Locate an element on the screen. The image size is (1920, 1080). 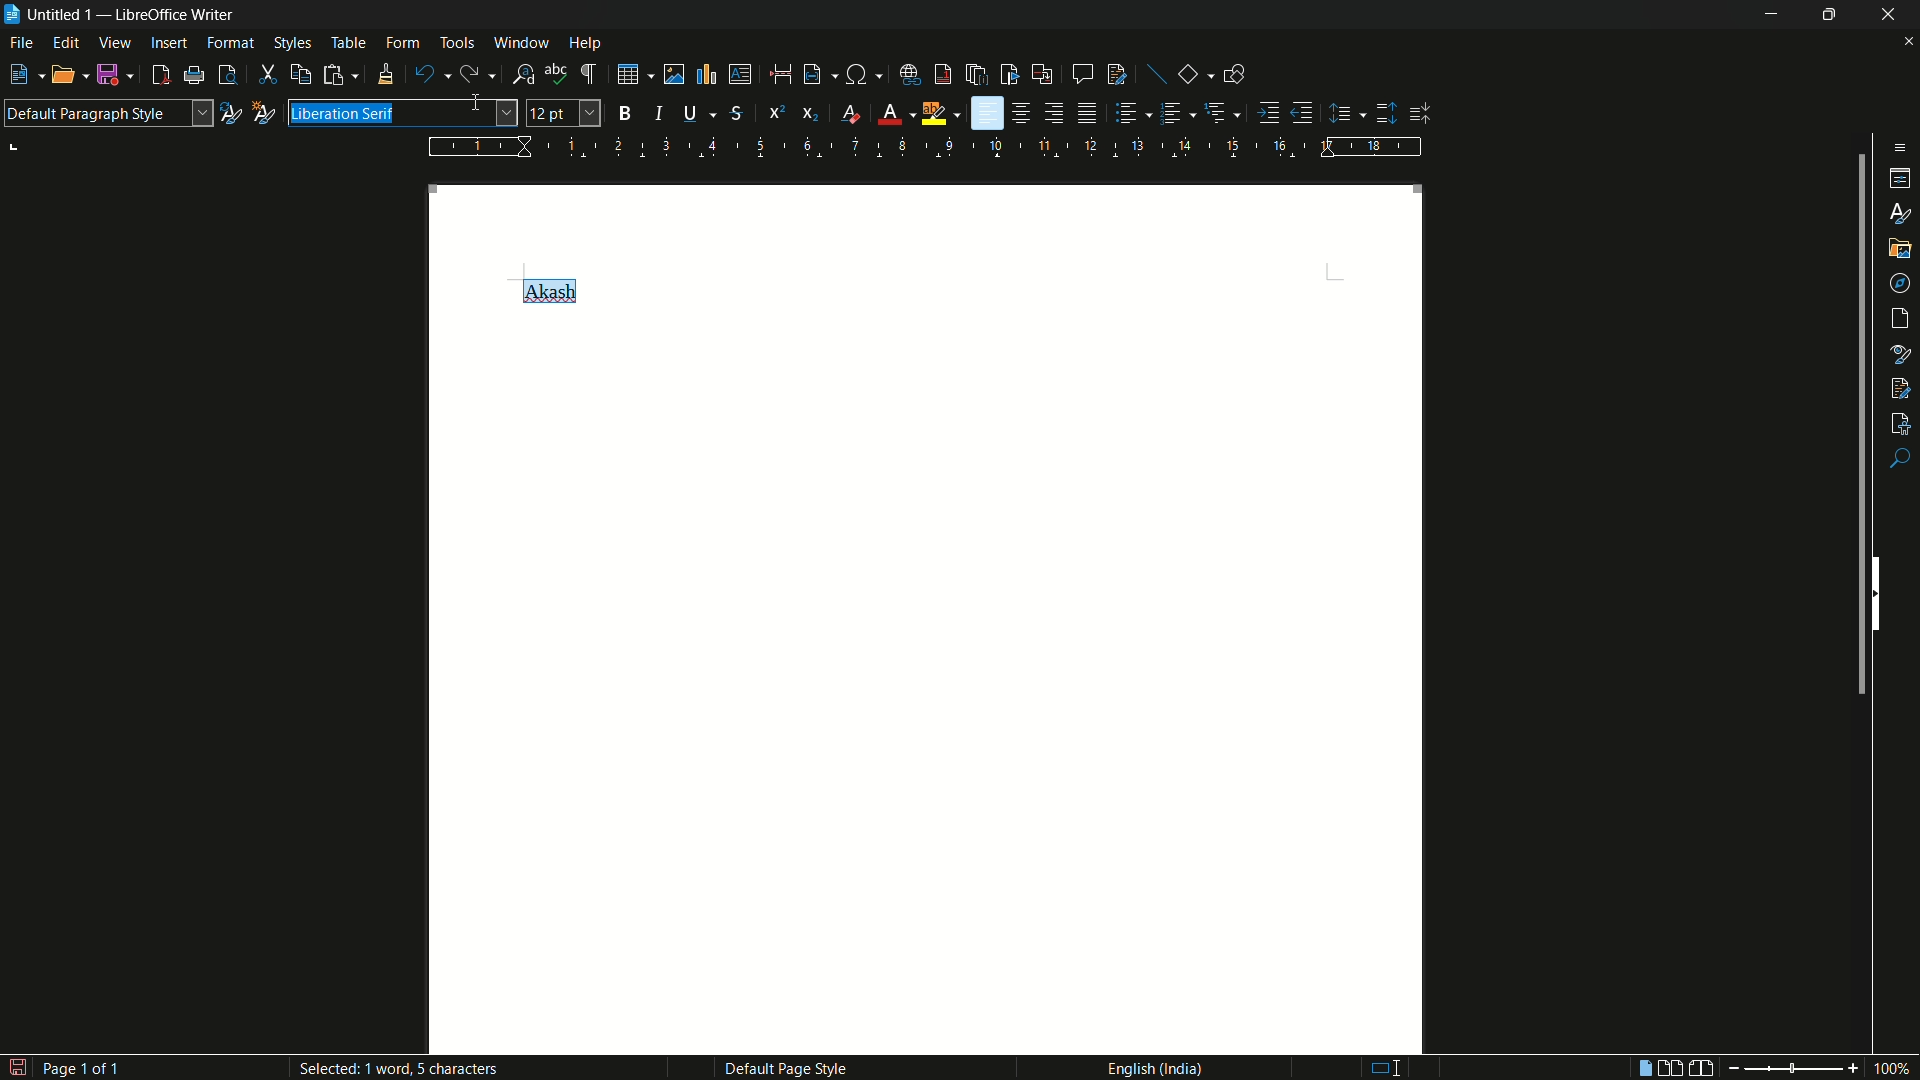
help menu is located at coordinates (586, 44).